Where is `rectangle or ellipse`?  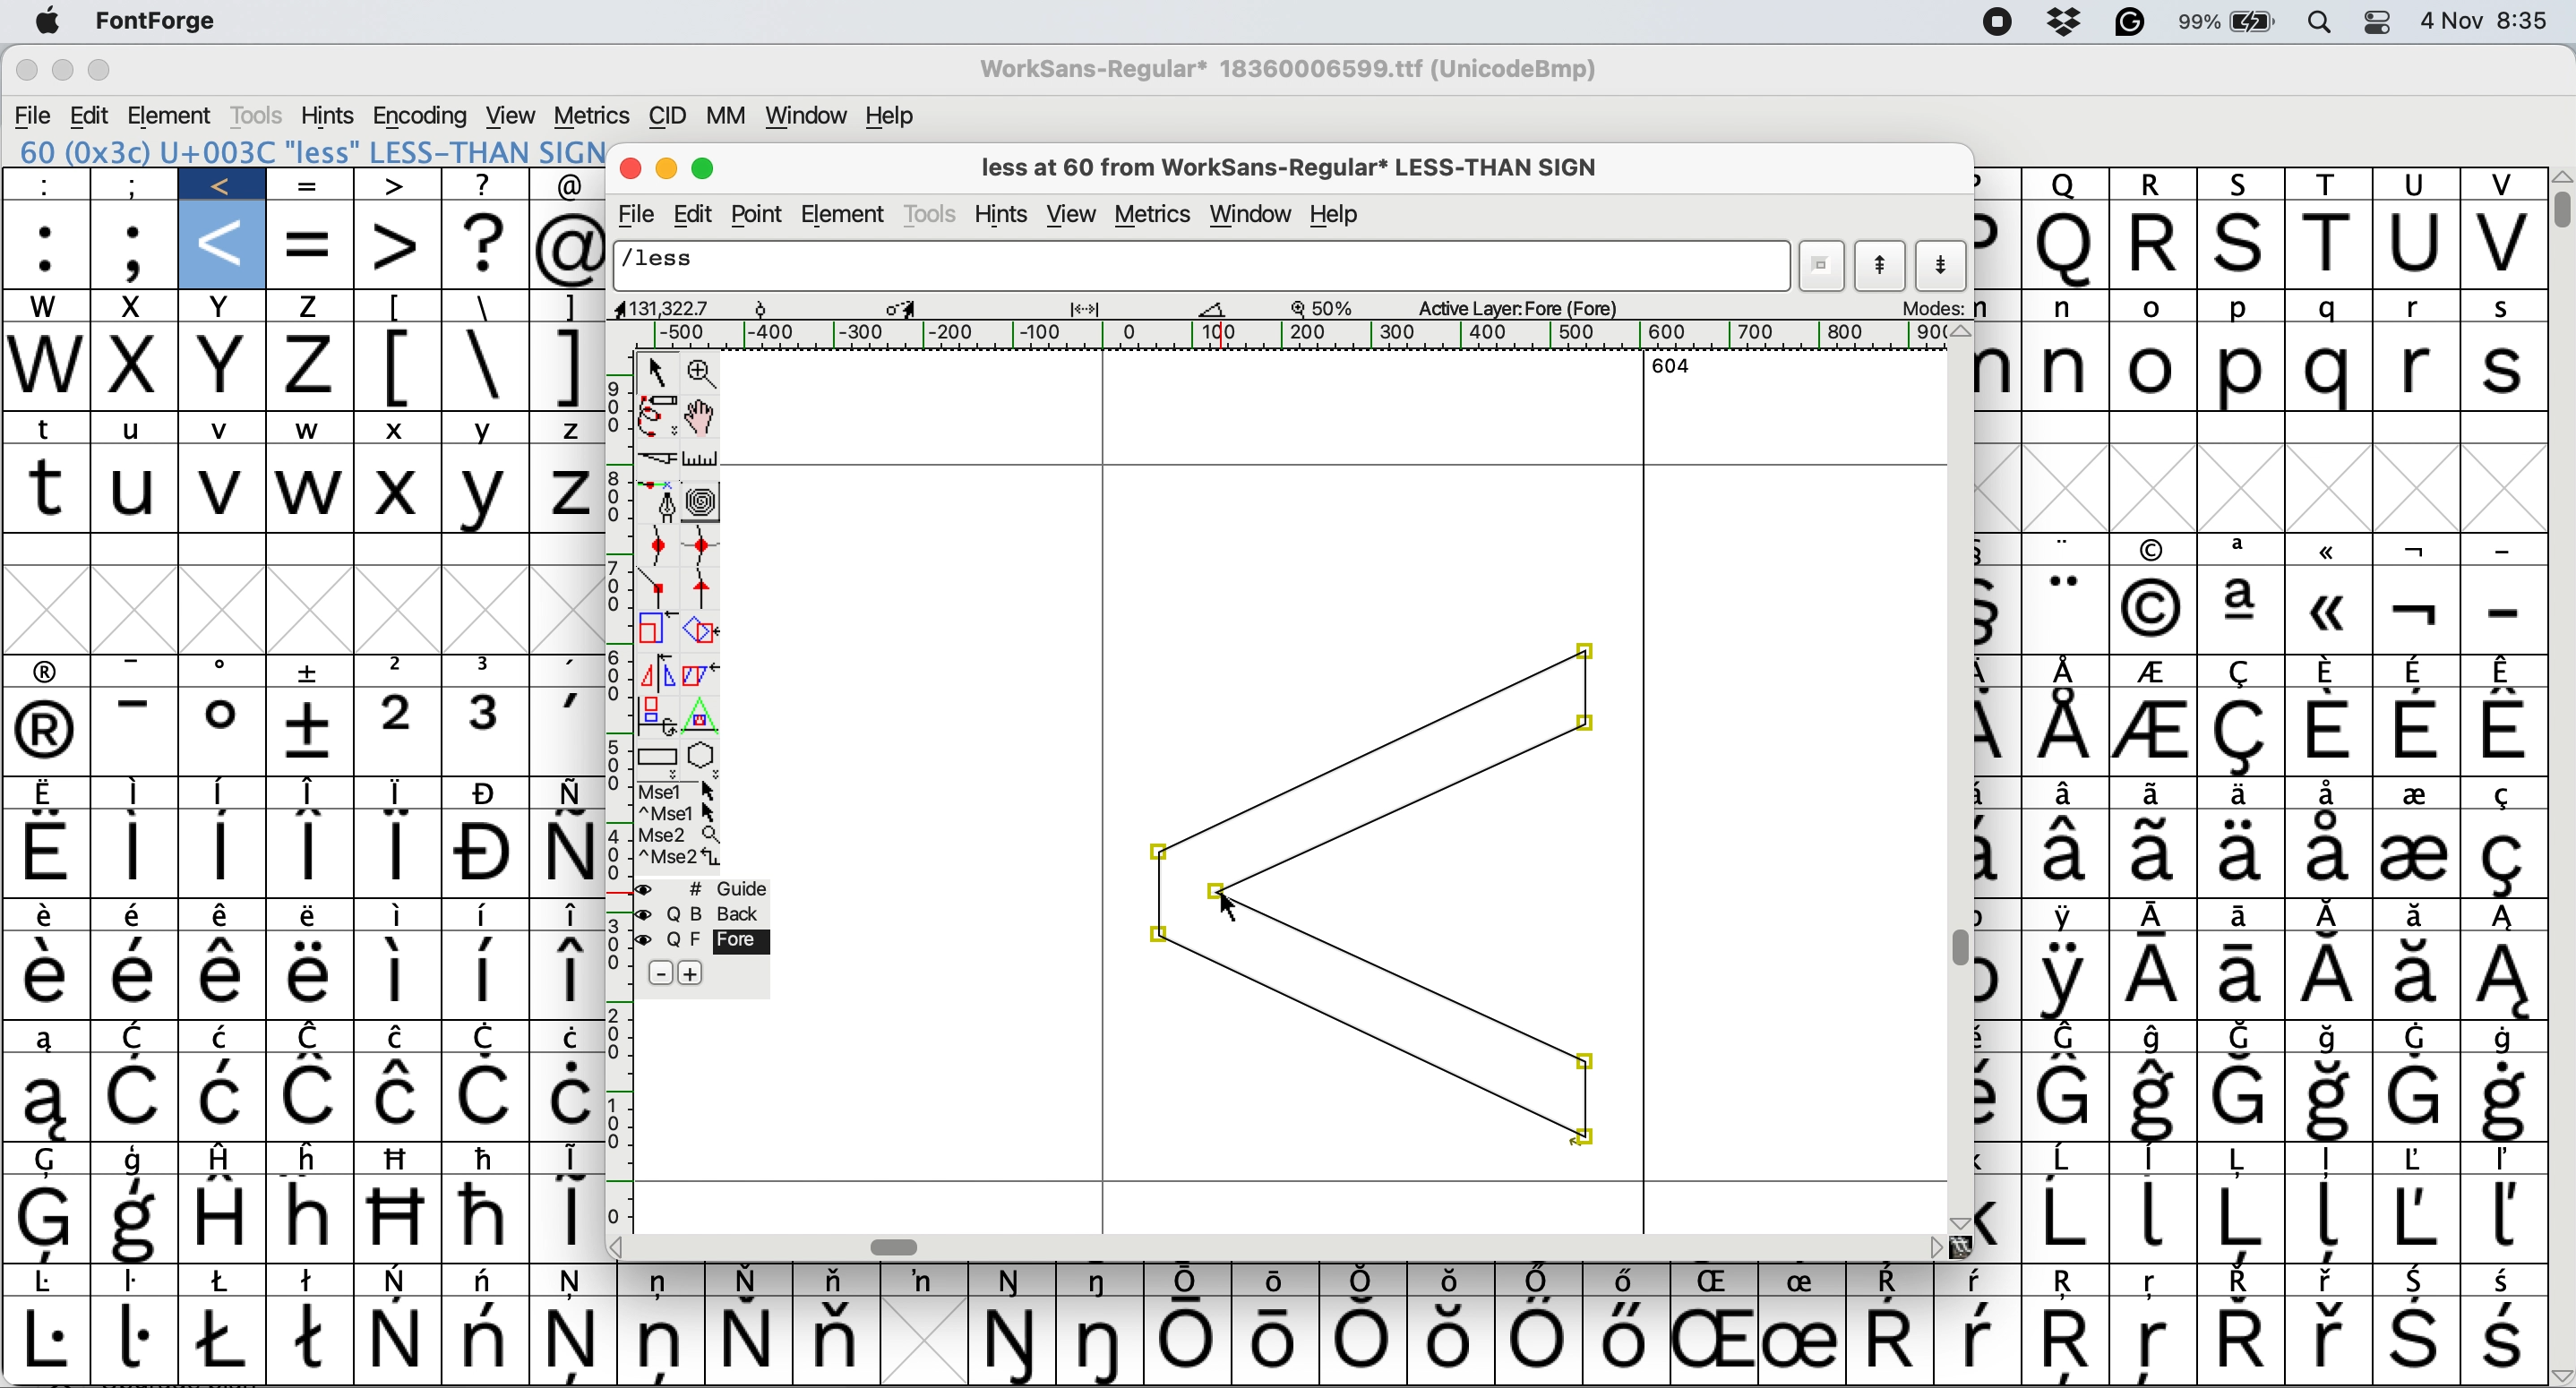
rectangle or ellipse is located at coordinates (658, 754).